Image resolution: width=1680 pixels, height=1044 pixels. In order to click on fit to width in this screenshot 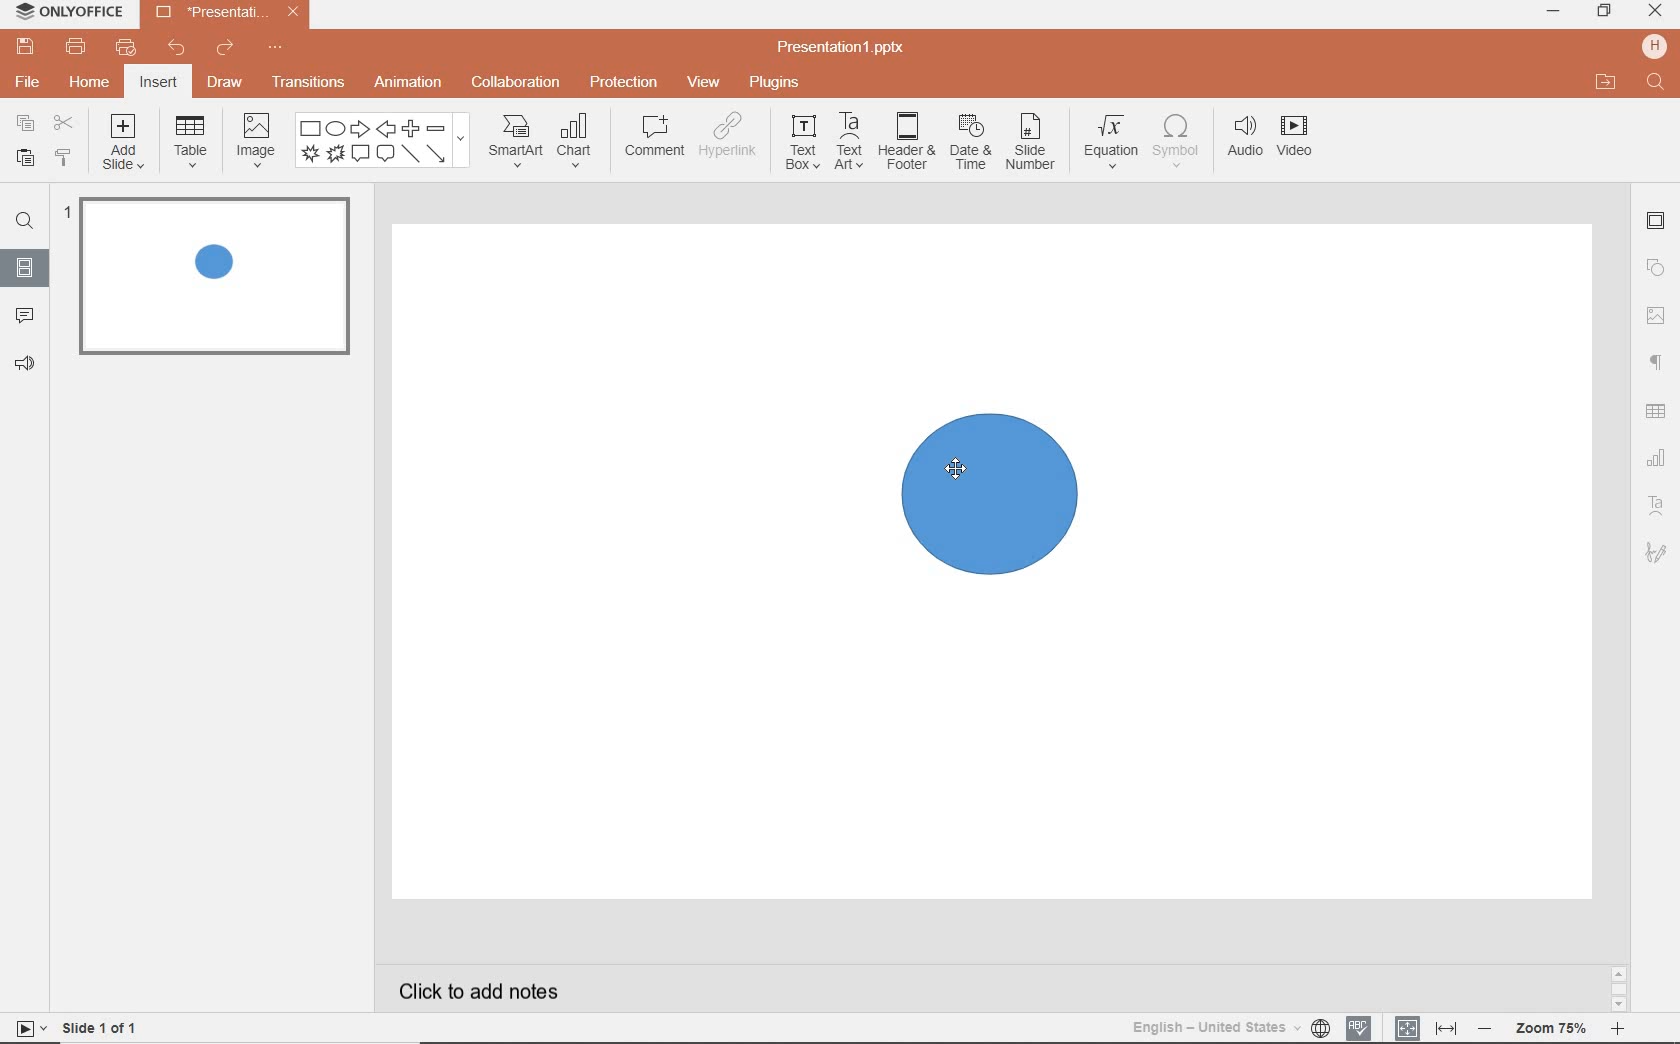, I will do `click(1446, 1025)`.